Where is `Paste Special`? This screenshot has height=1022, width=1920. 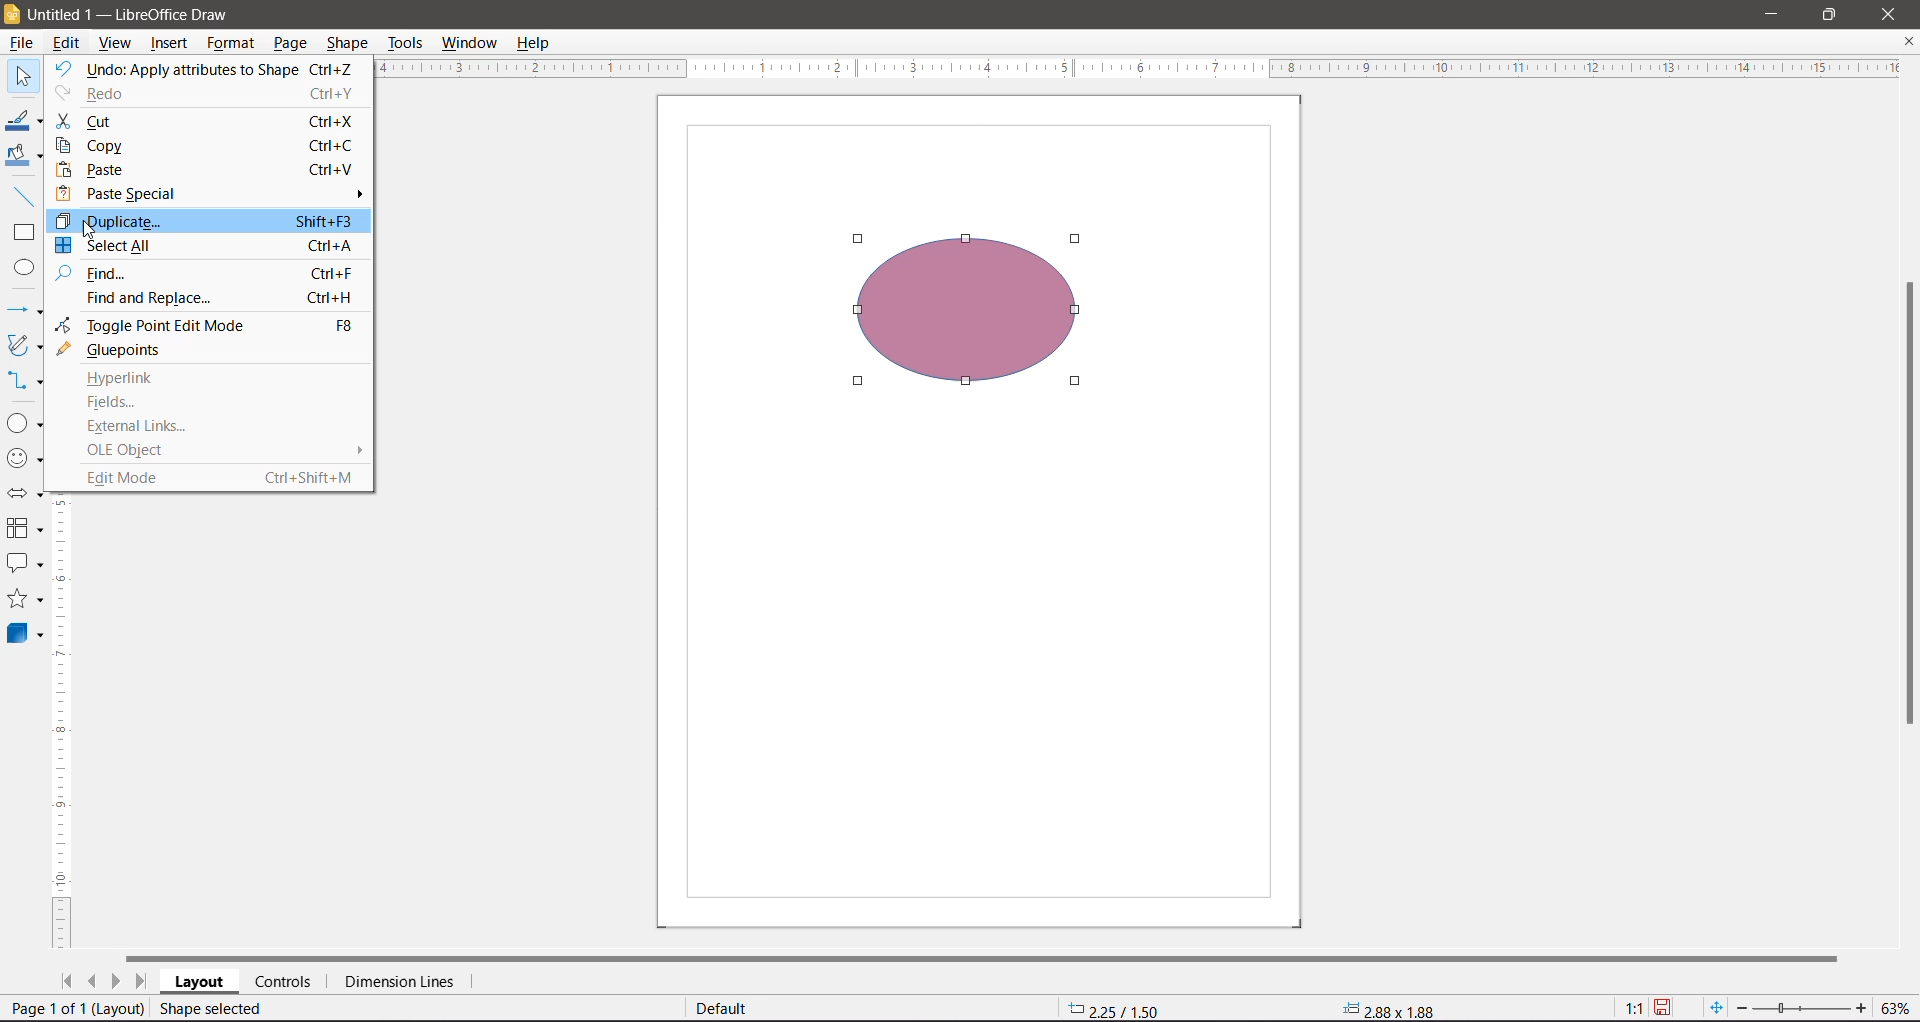
Paste Special is located at coordinates (211, 193).